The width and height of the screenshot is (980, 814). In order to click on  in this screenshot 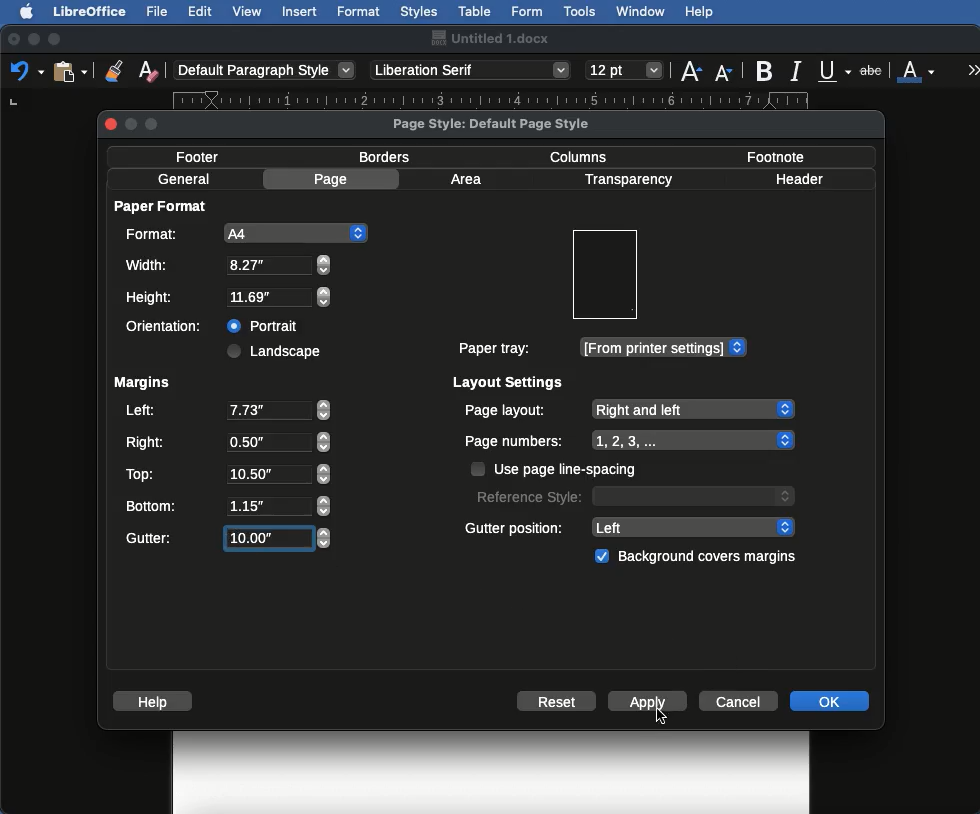, I will do `click(663, 716)`.